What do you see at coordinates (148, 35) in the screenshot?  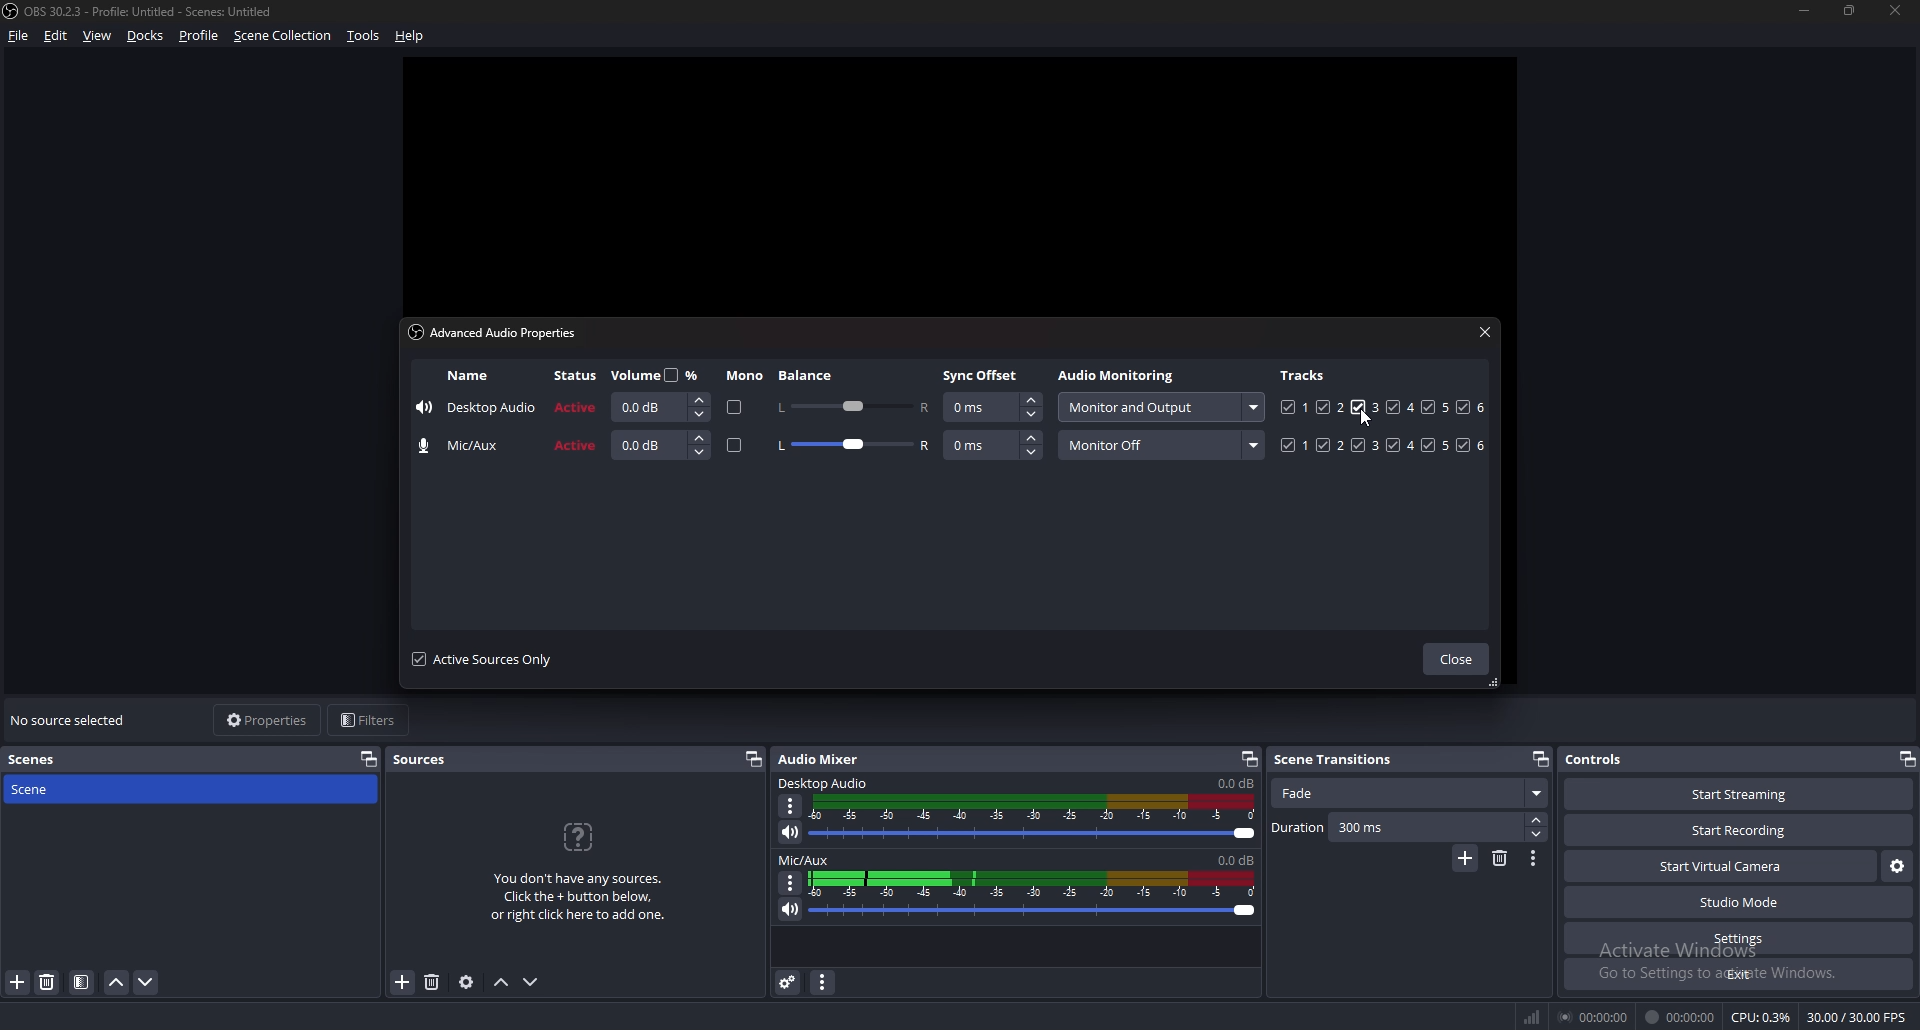 I see `docks` at bounding box center [148, 35].